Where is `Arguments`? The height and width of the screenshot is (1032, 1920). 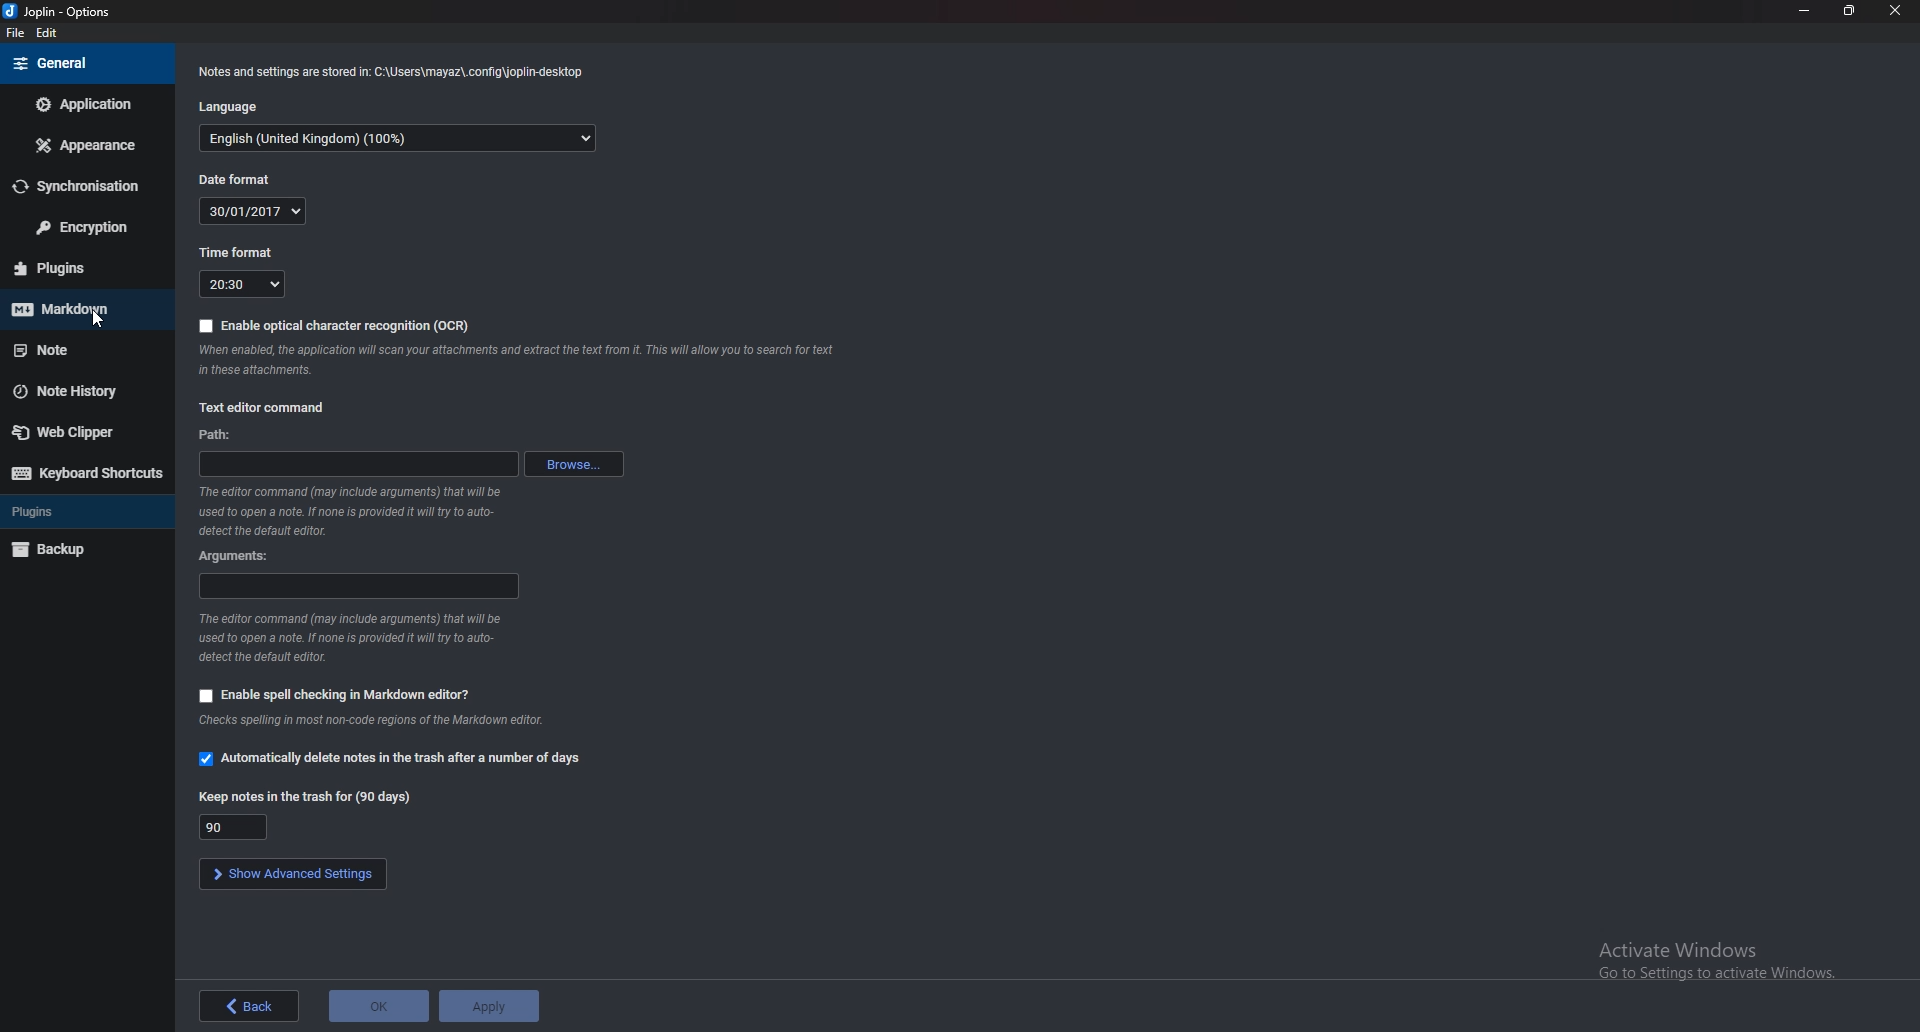
Arguments is located at coordinates (360, 585).